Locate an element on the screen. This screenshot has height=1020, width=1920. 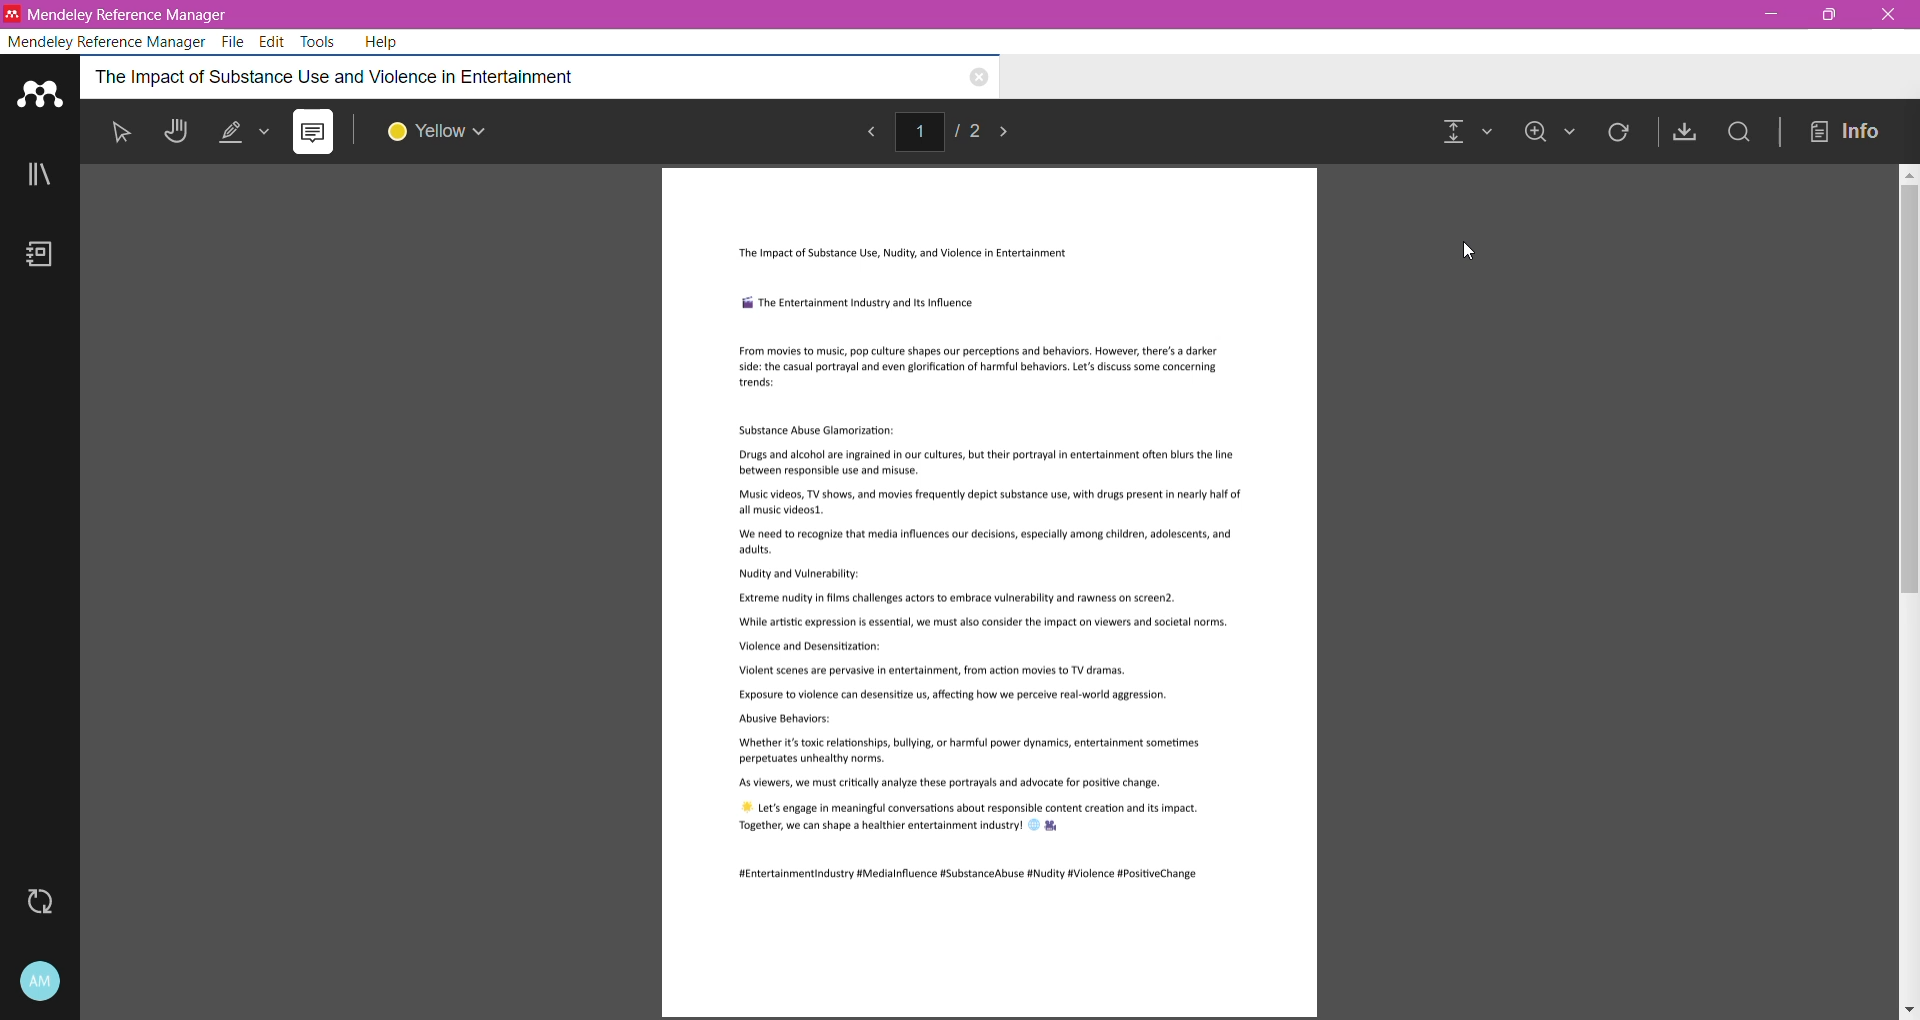
Cursor is located at coordinates (1470, 252).